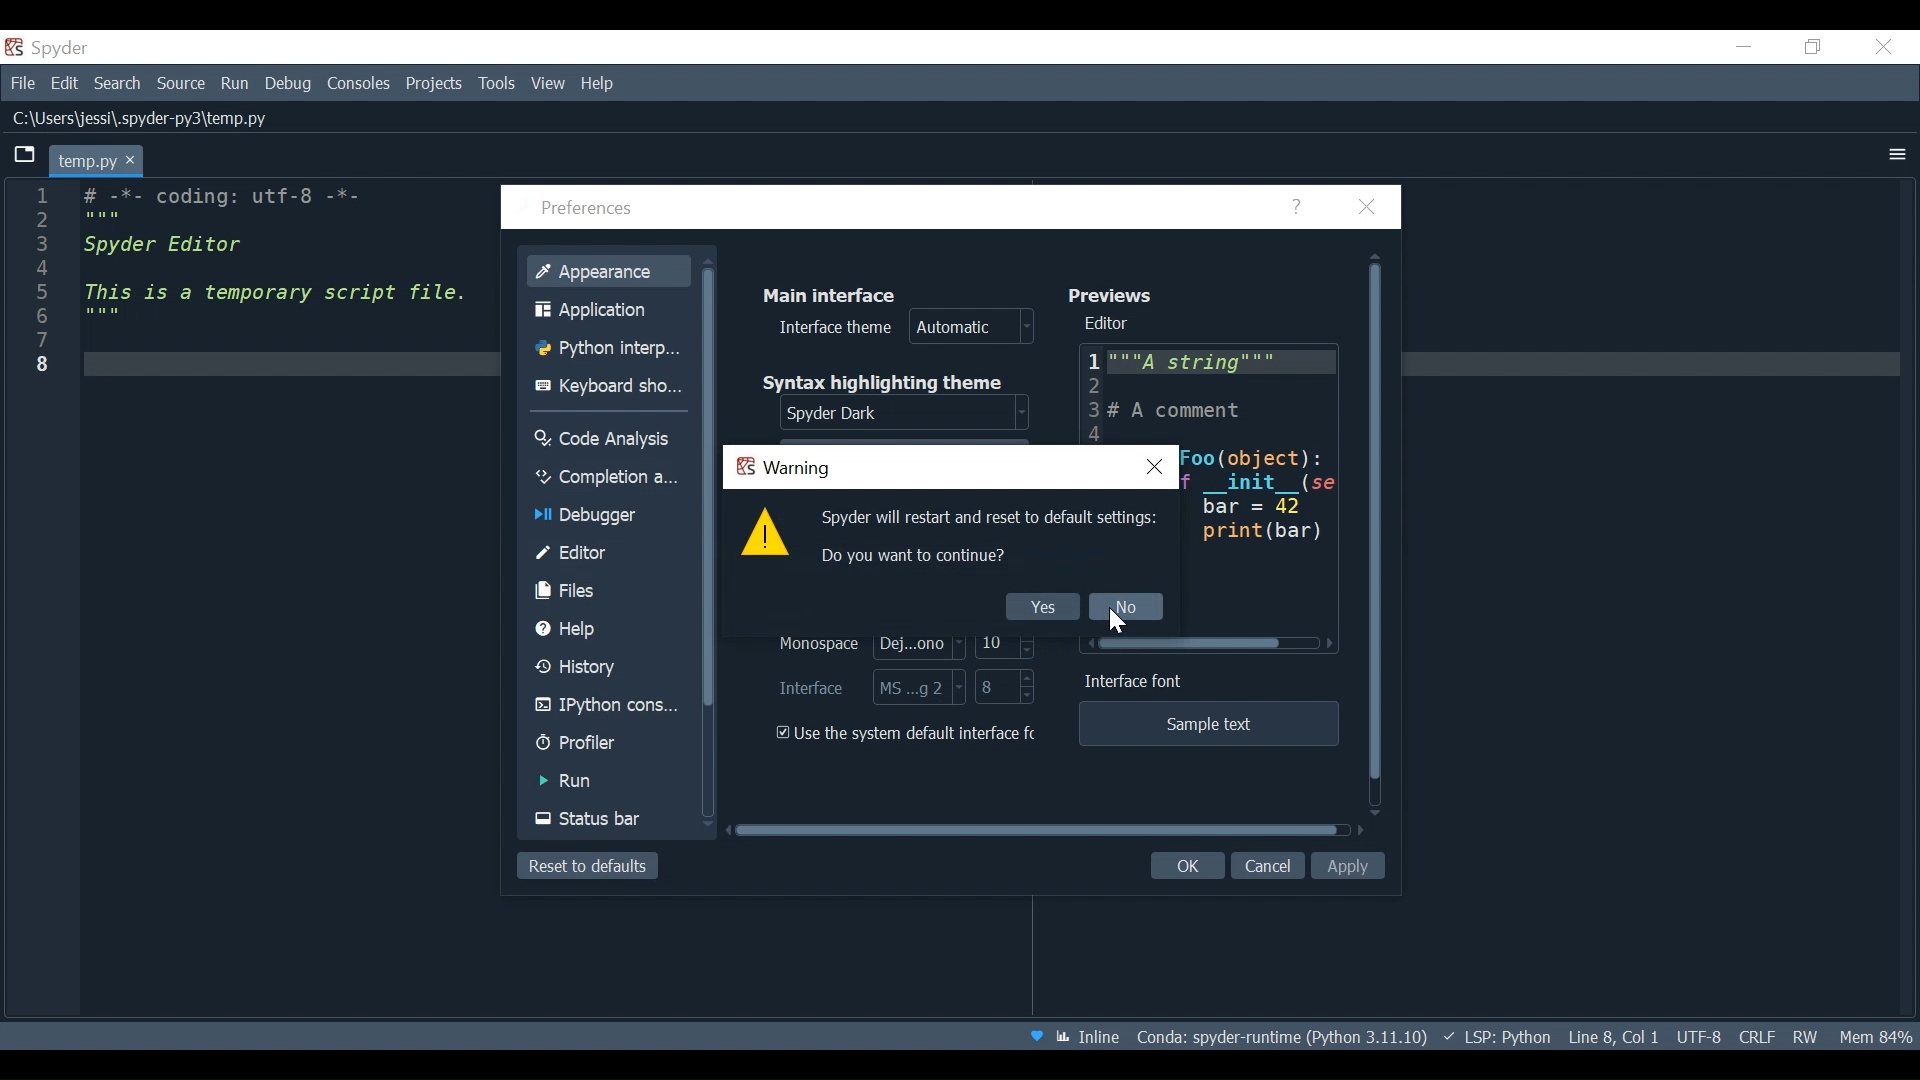 The width and height of the screenshot is (1920, 1080). Describe the element at coordinates (1377, 535) in the screenshot. I see `Vertical Scroll bar` at that location.